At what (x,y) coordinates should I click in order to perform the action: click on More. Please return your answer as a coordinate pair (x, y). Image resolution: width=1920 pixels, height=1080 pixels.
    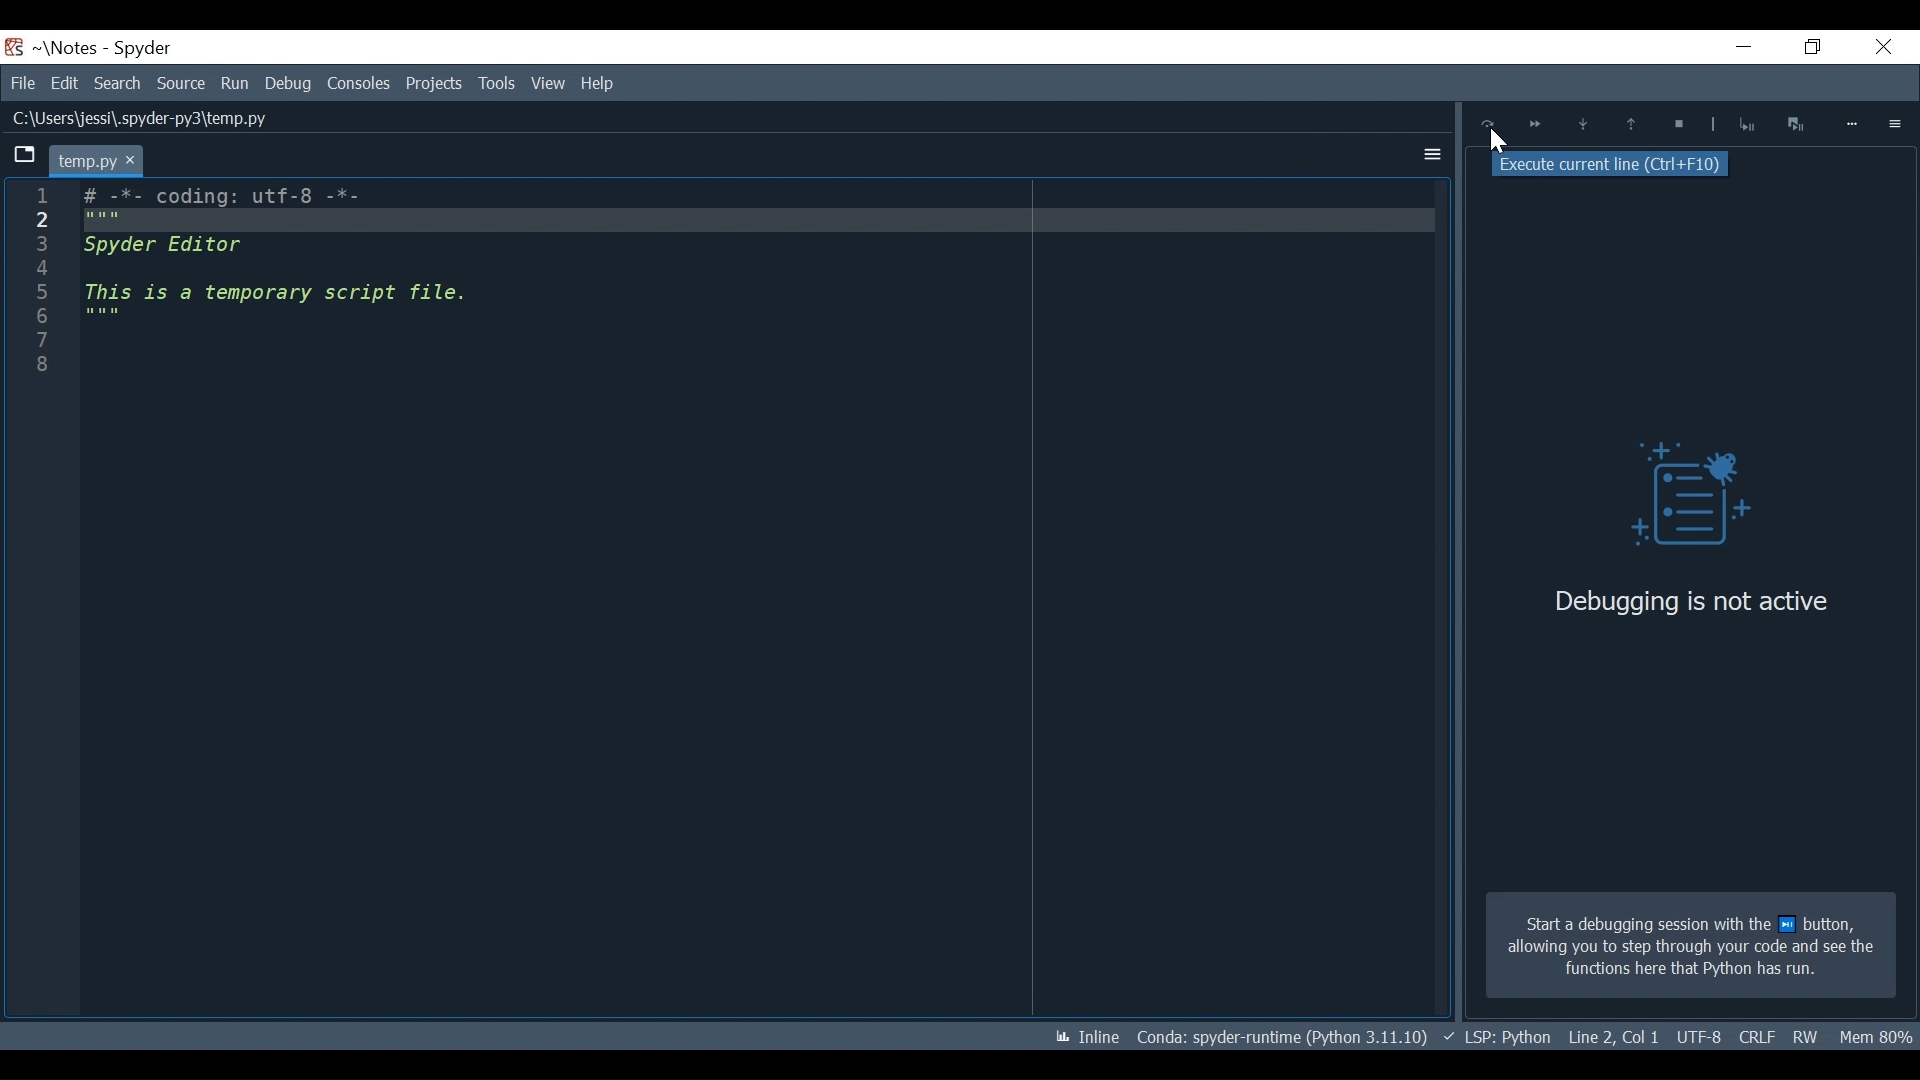
    Looking at the image, I should click on (1853, 124).